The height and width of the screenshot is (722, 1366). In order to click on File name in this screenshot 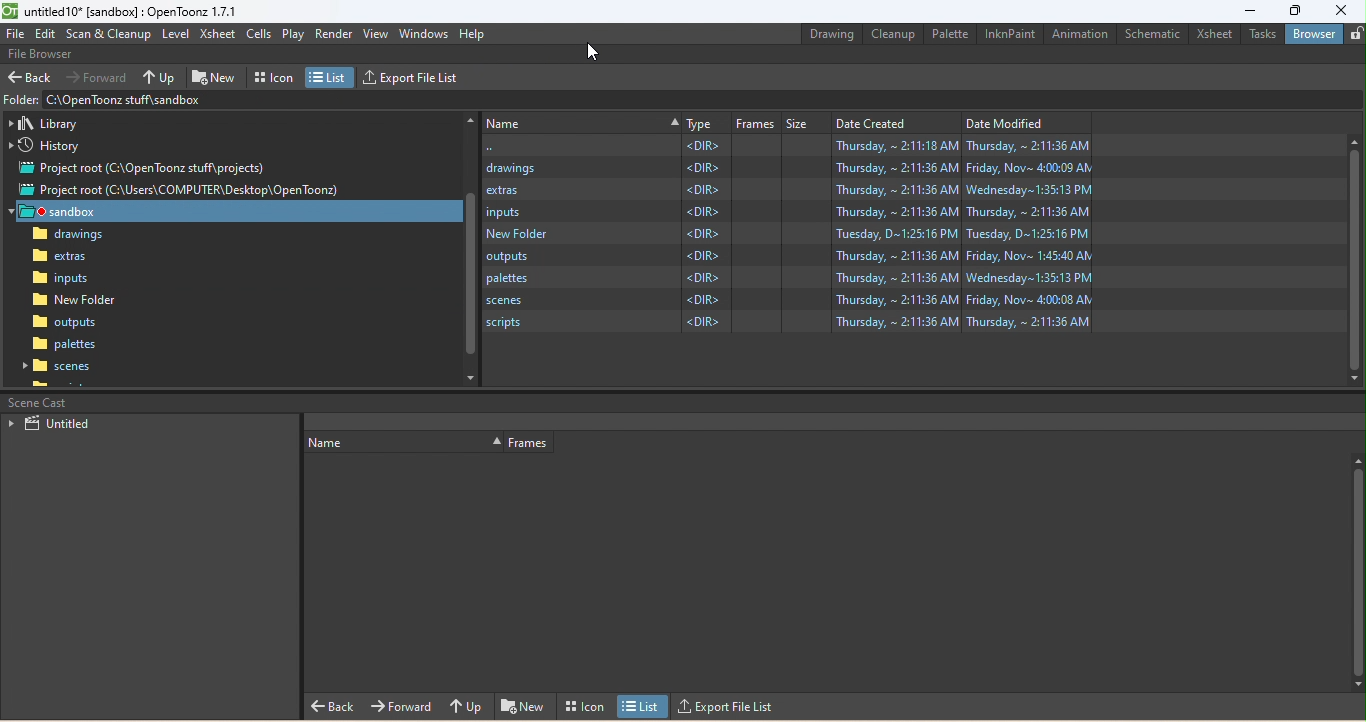, I will do `click(135, 11)`.